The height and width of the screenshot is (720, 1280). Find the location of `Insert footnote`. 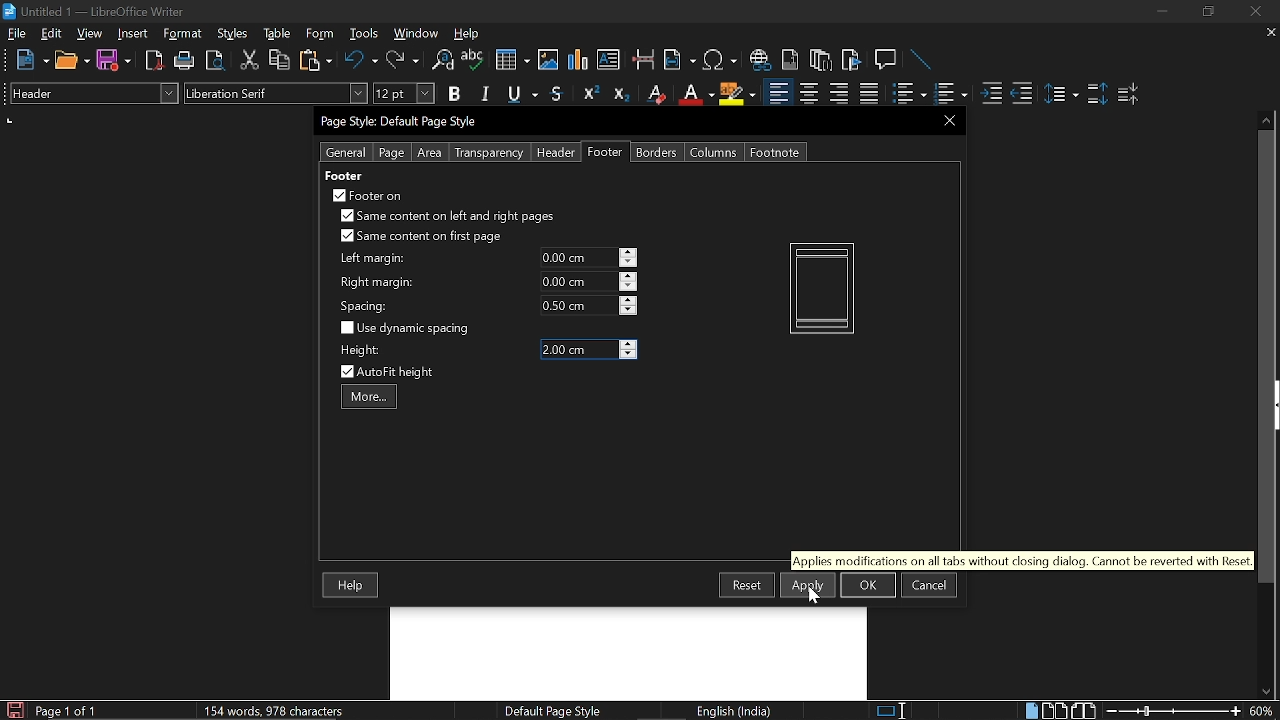

Insert footnote is located at coordinates (821, 60).